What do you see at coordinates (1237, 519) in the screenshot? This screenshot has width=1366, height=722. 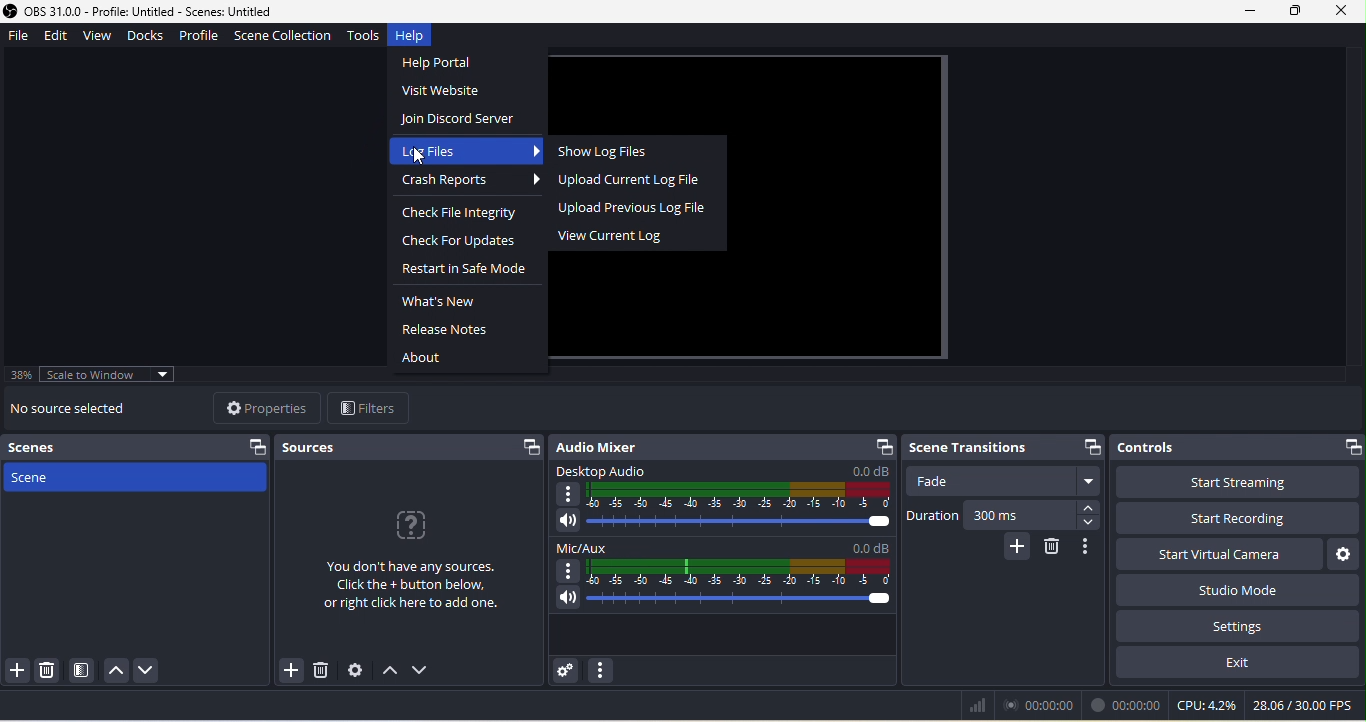 I see `start recording` at bounding box center [1237, 519].